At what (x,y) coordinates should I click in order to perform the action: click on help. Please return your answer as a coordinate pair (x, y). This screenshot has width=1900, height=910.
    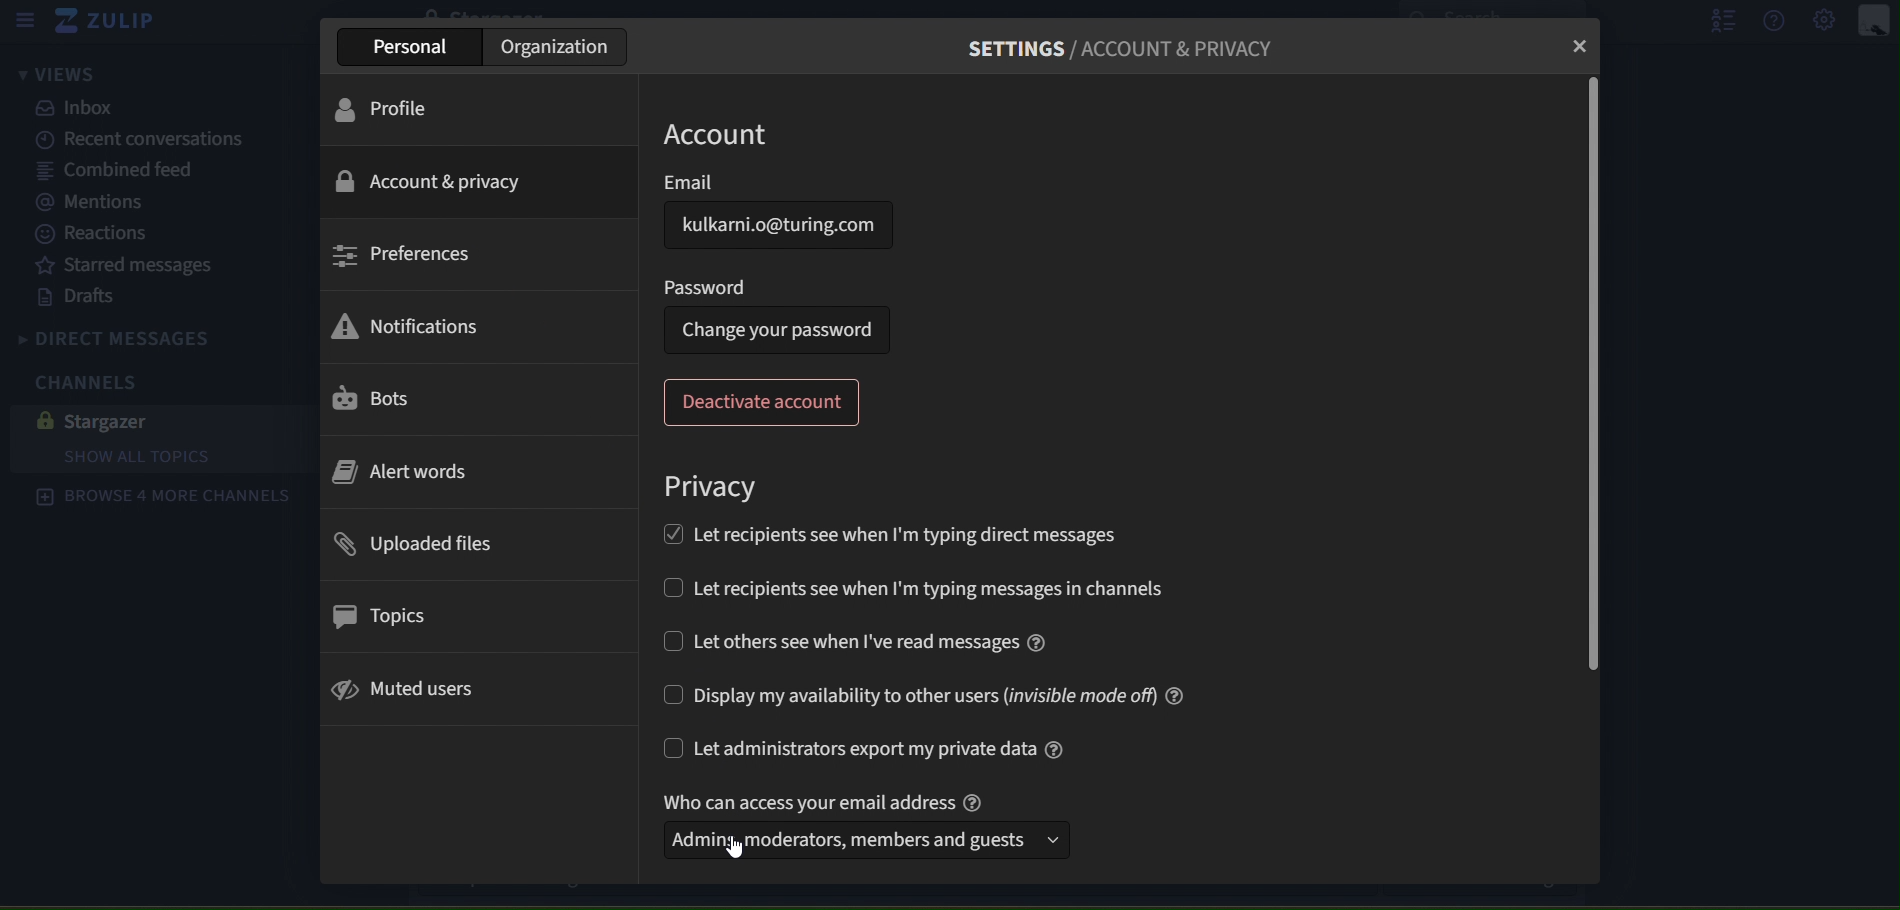
    Looking at the image, I should click on (1776, 20).